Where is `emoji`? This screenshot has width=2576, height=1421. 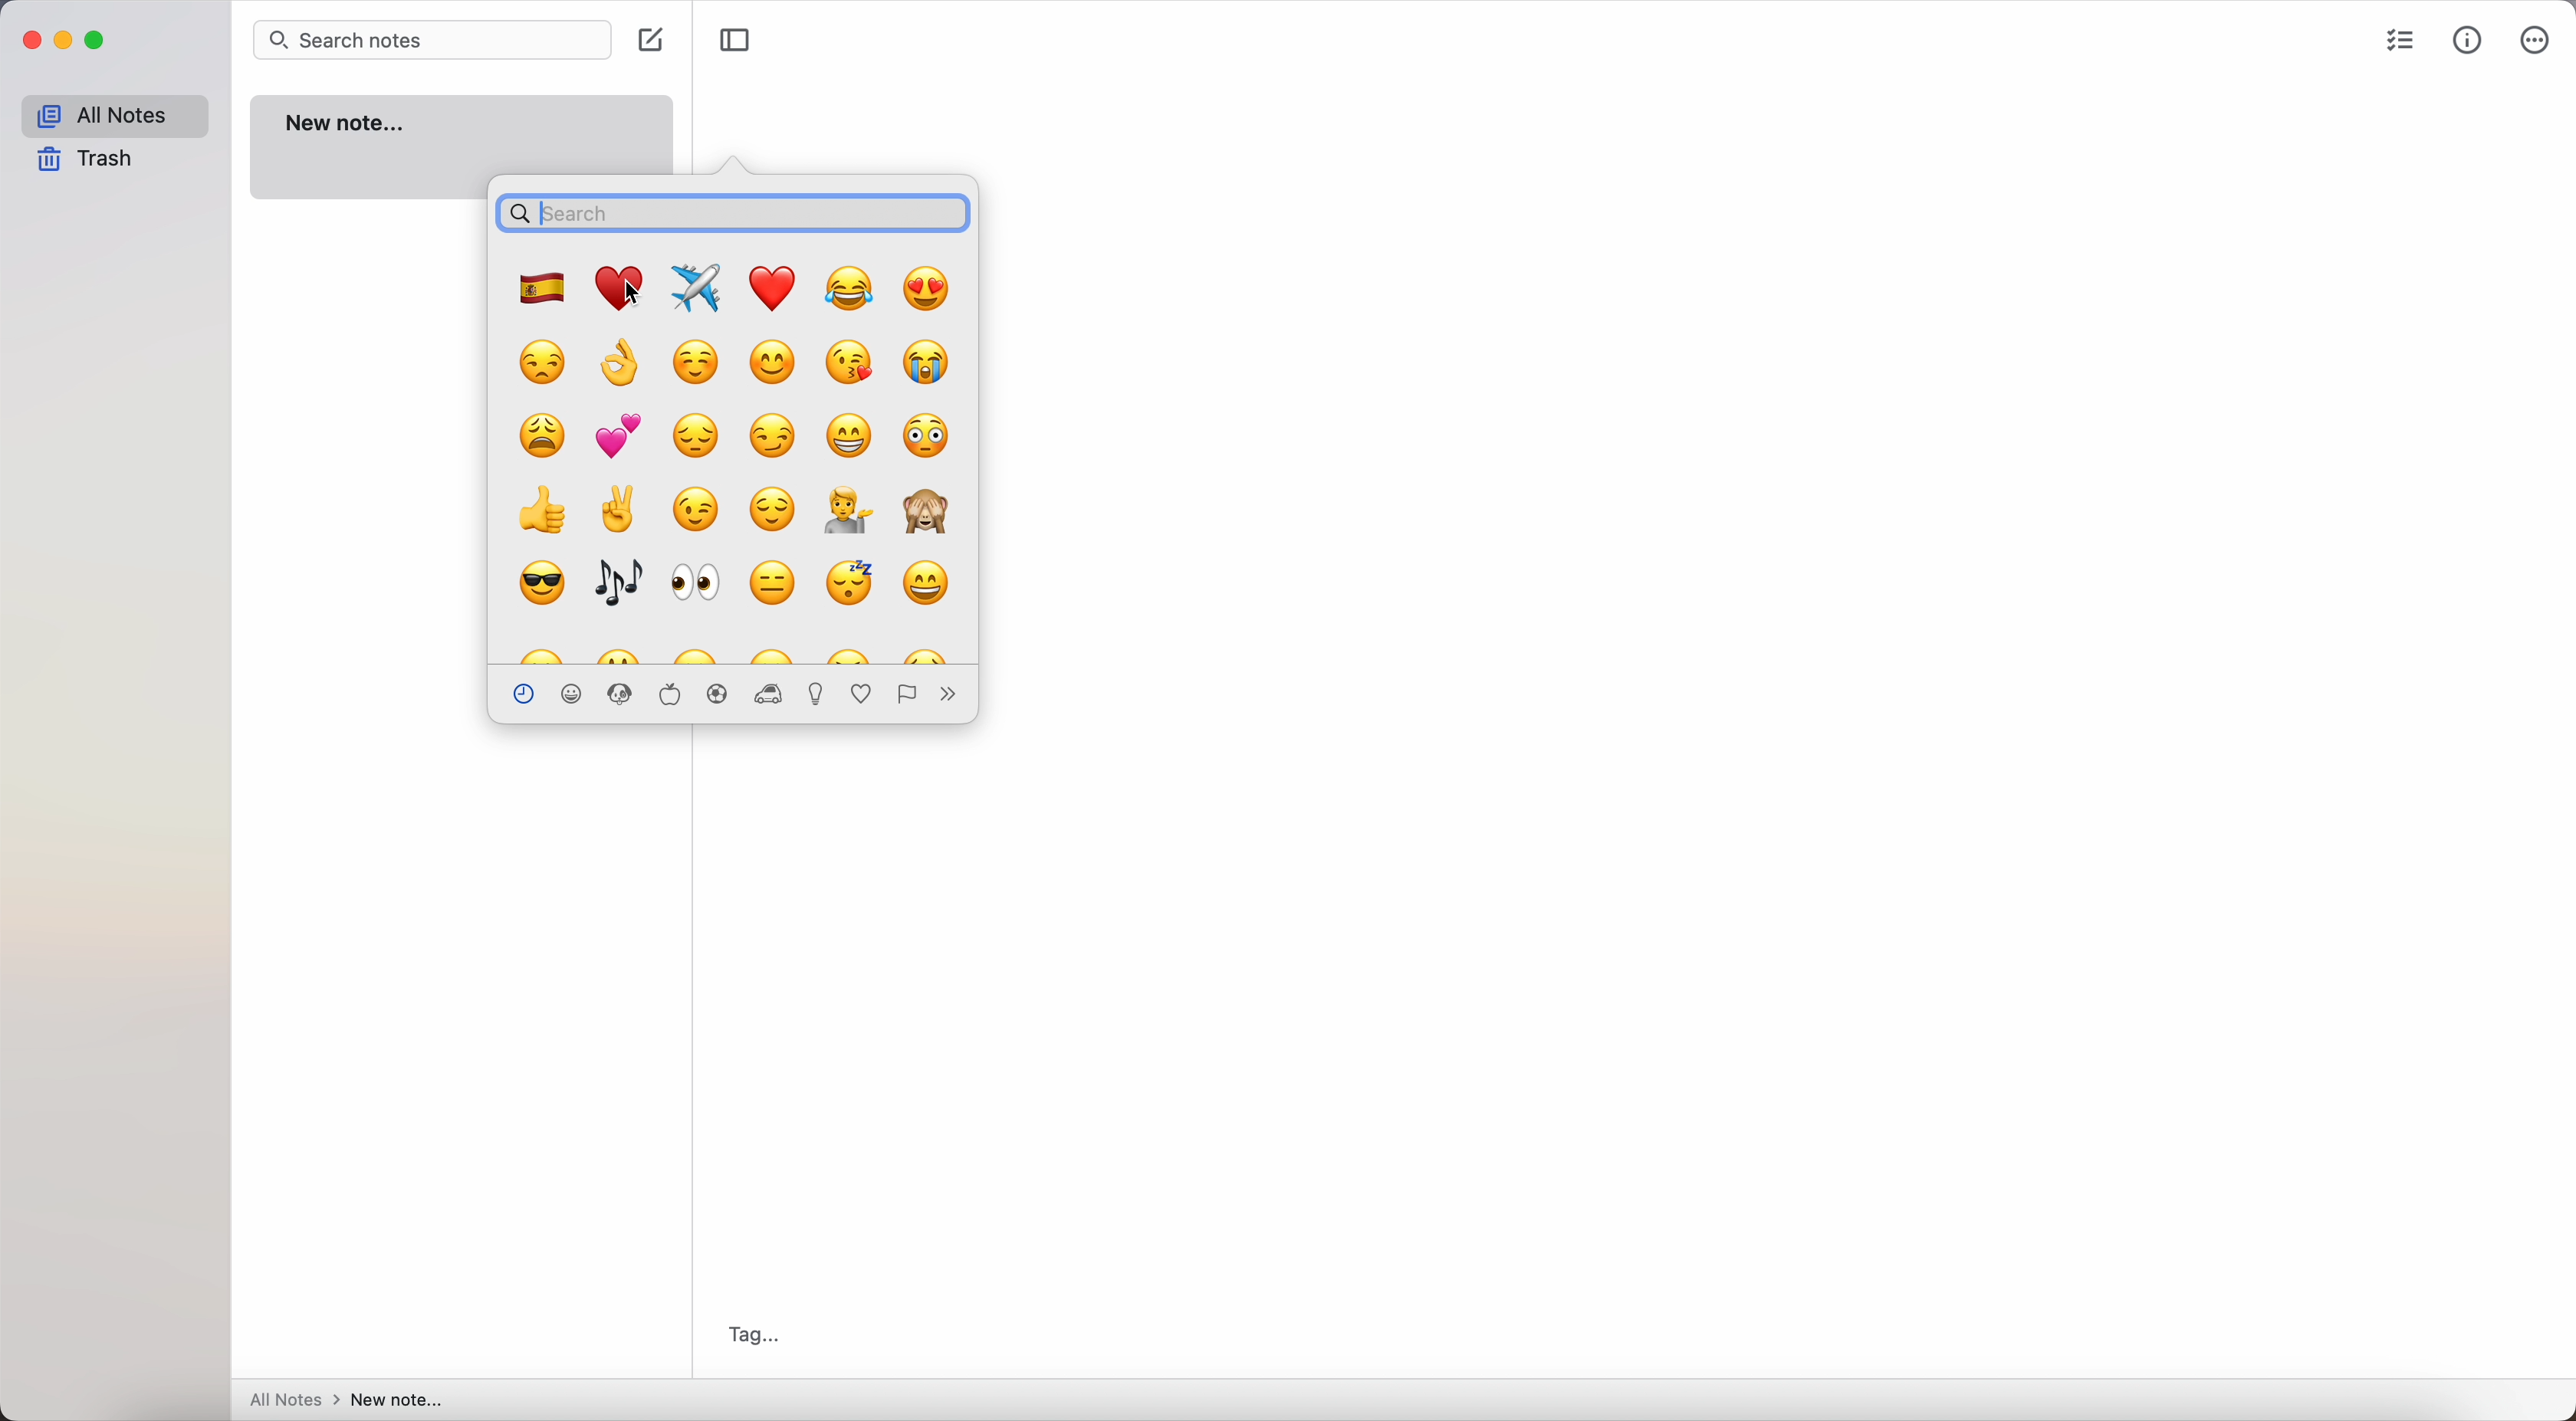
emoji is located at coordinates (541, 581).